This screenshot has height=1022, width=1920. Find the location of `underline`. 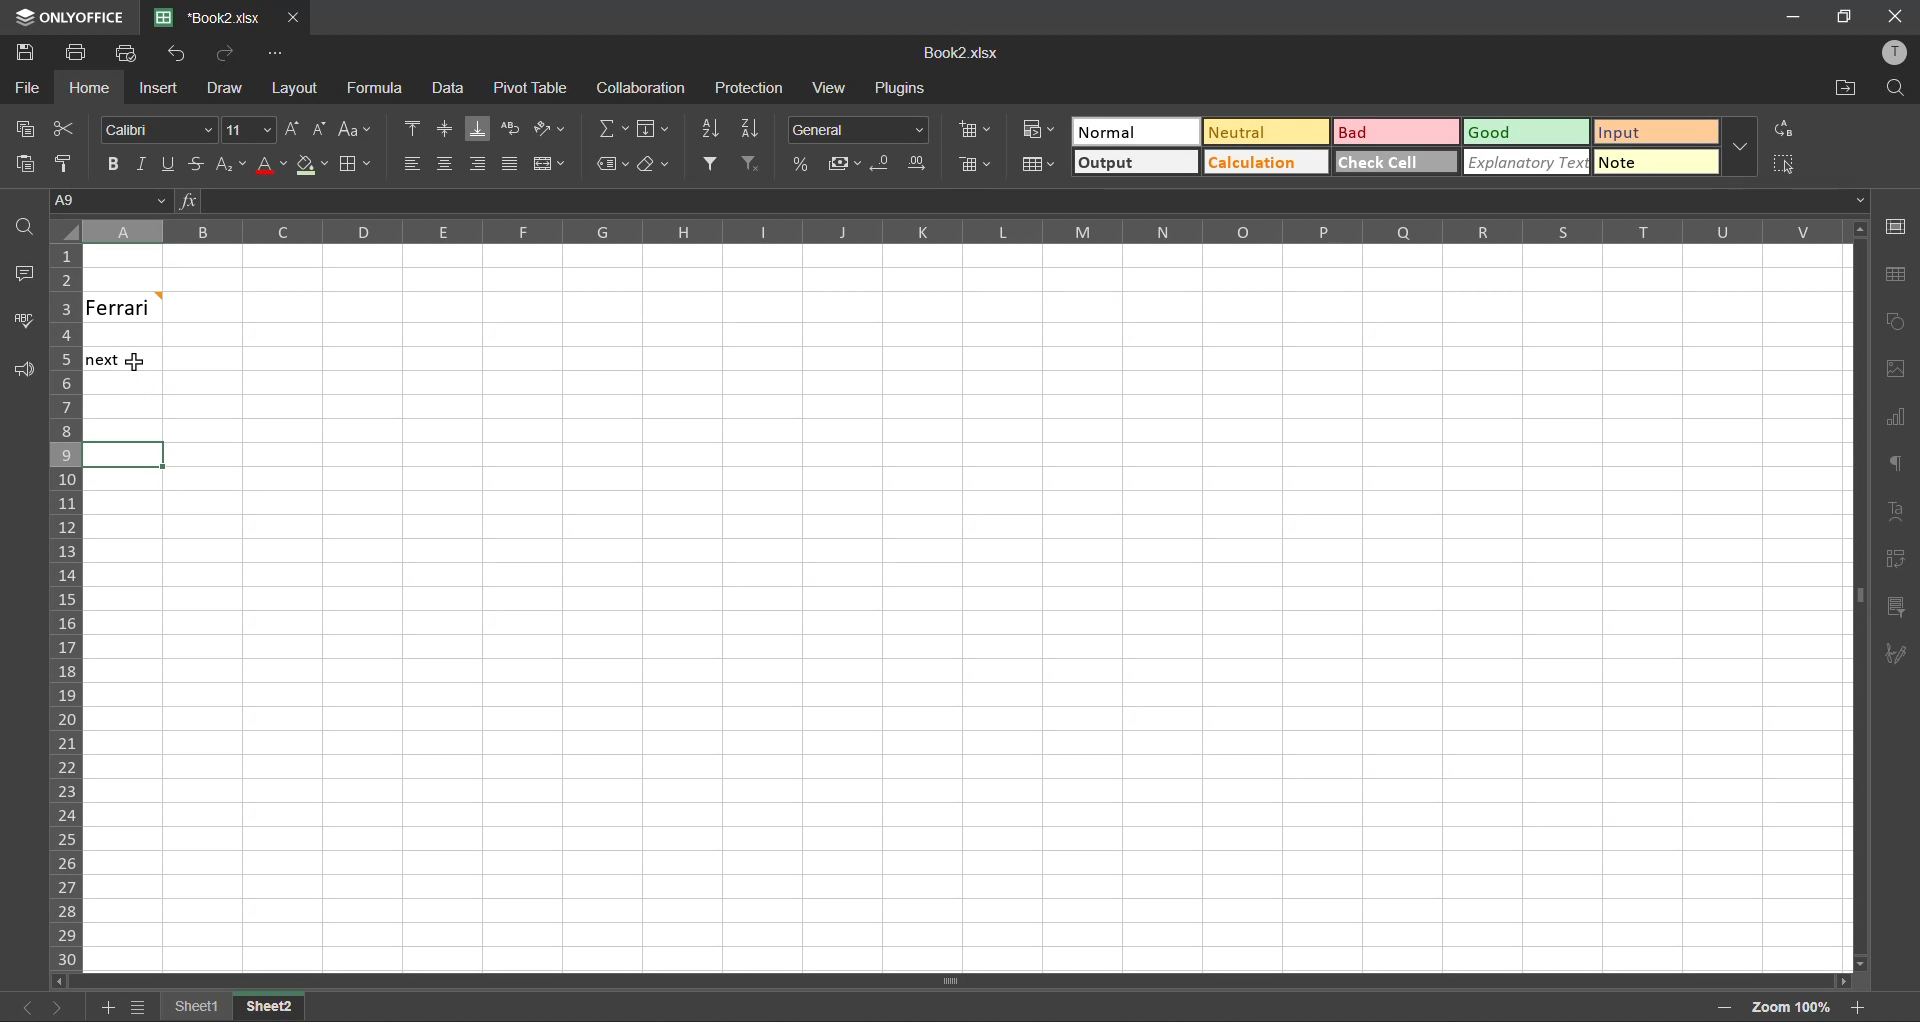

underline is located at coordinates (167, 166).